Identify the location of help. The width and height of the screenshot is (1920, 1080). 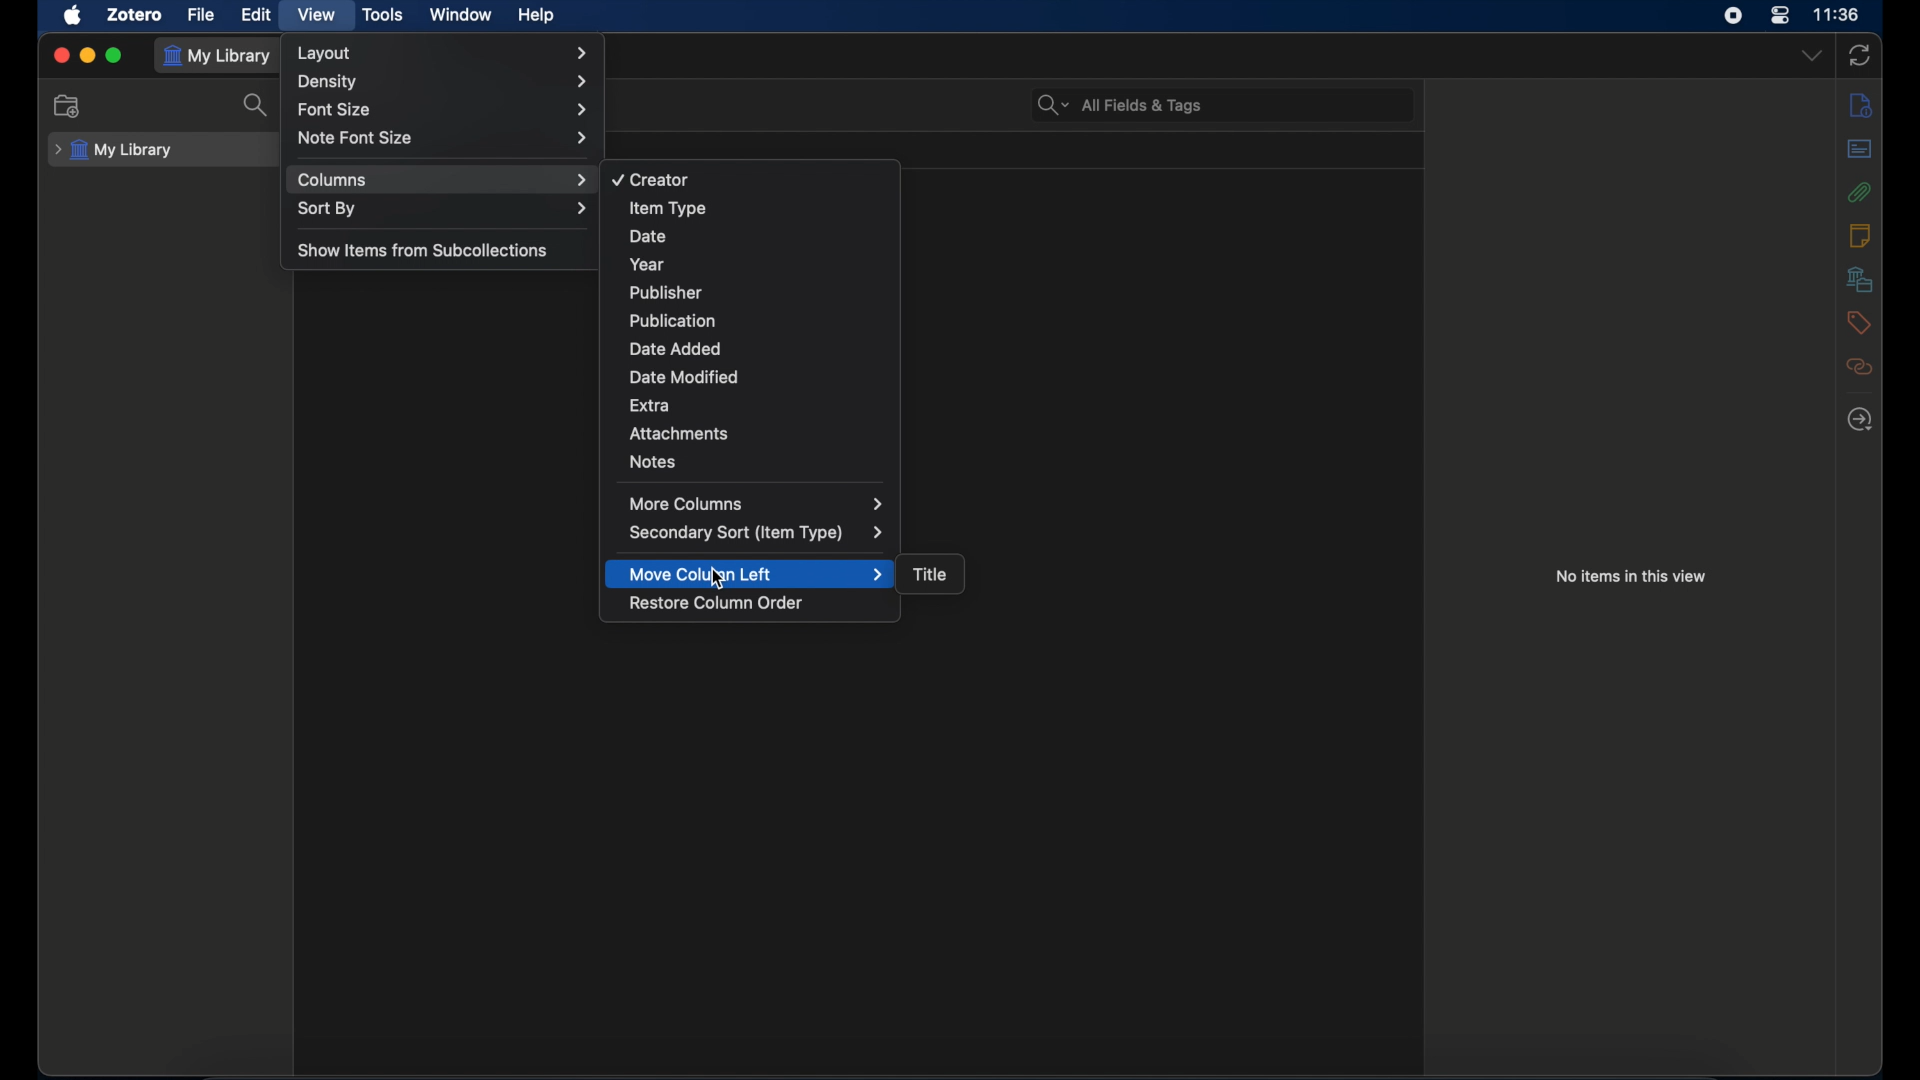
(536, 16).